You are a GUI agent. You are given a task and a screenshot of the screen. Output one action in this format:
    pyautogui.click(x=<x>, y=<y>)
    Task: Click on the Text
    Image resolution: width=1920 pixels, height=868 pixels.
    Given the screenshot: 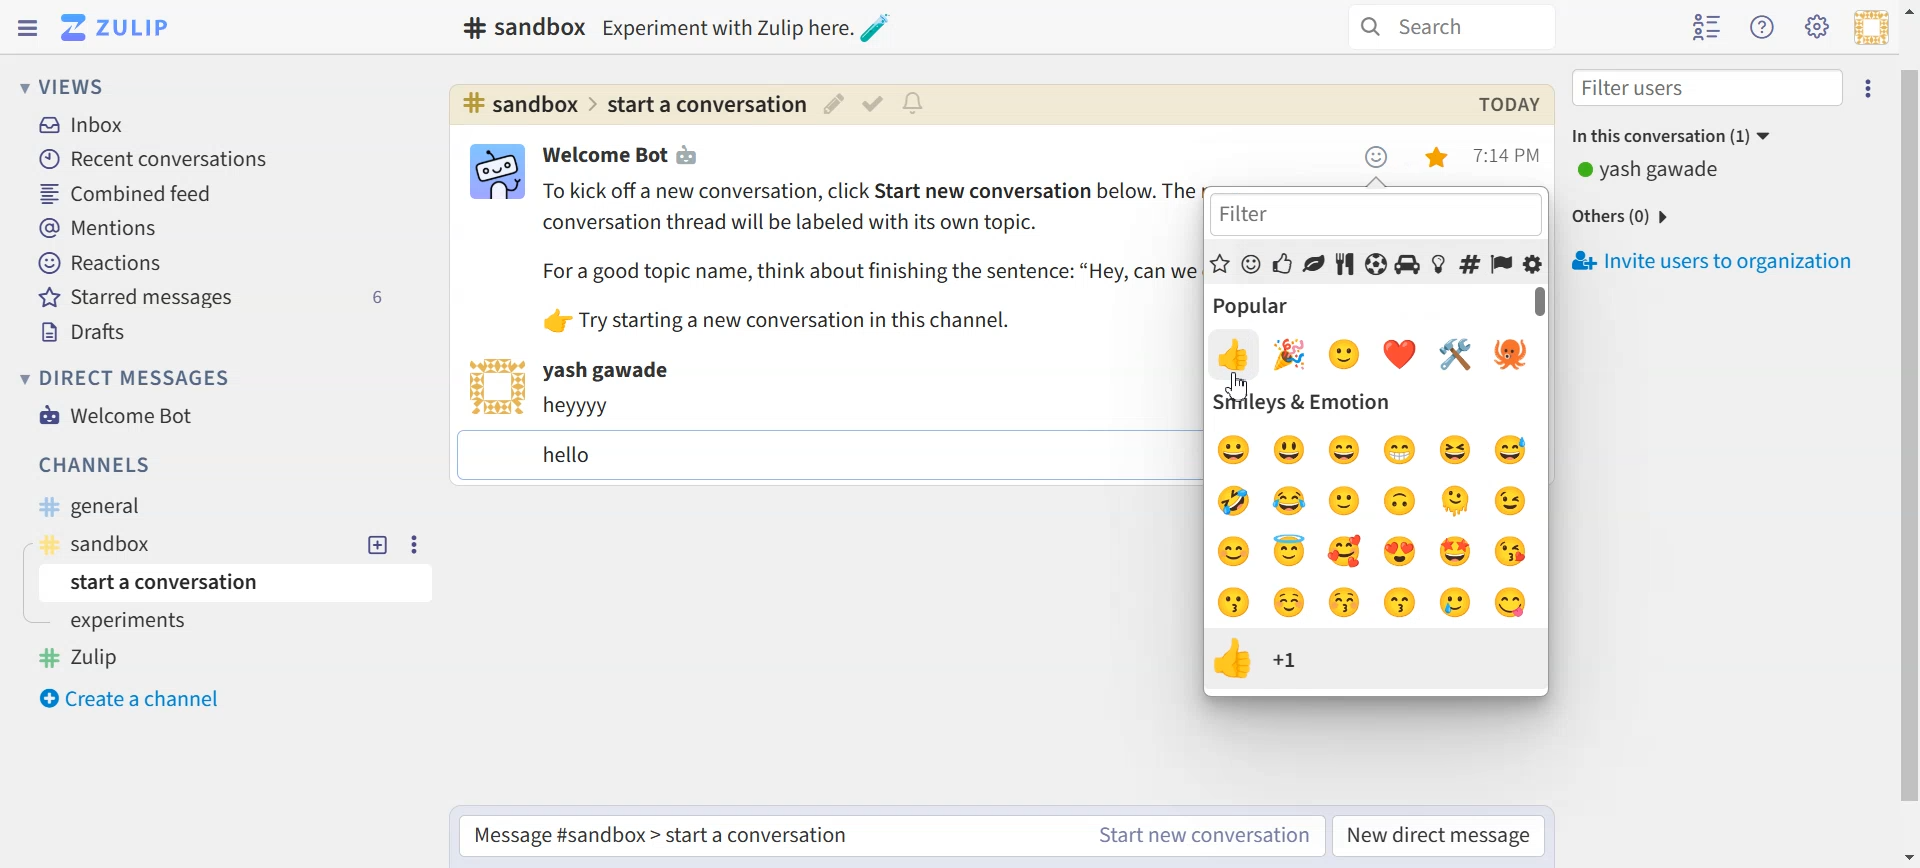 What is the action you would take?
    pyautogui.click(x=1651, y=171)
    